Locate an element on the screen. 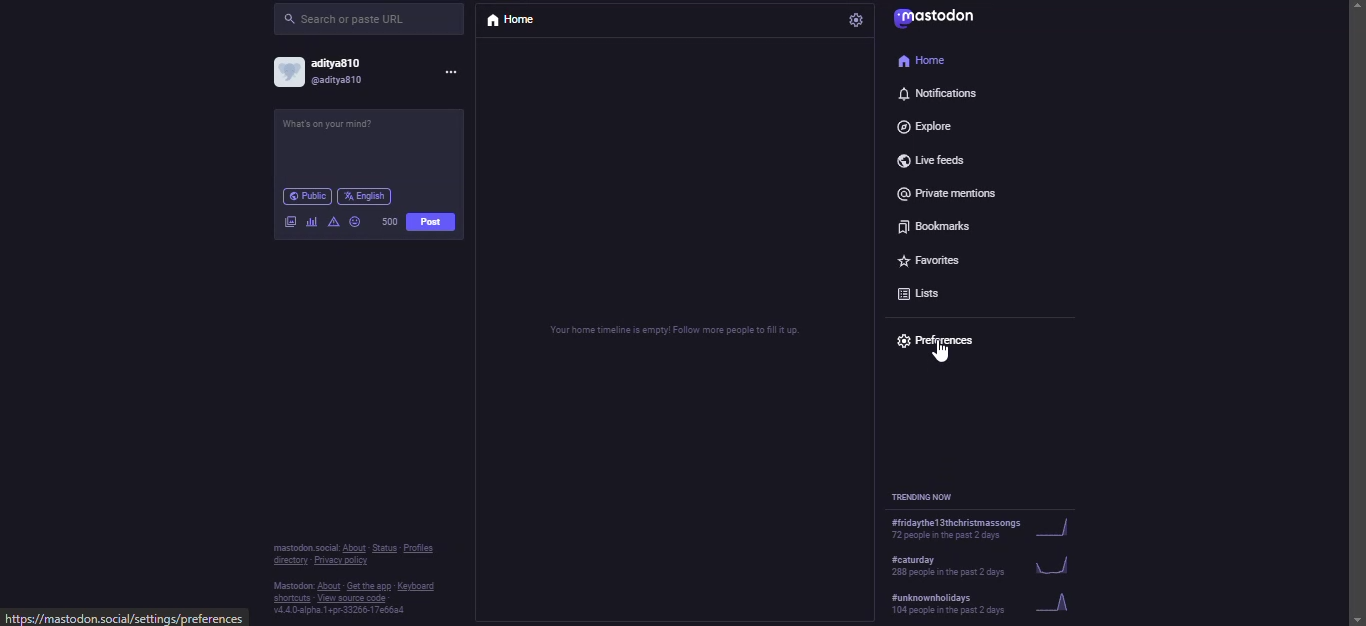 The width and height of the screenshot is (1366, 626). https://mastodon.social/settings/preferences is located at coordinates (127, 618).